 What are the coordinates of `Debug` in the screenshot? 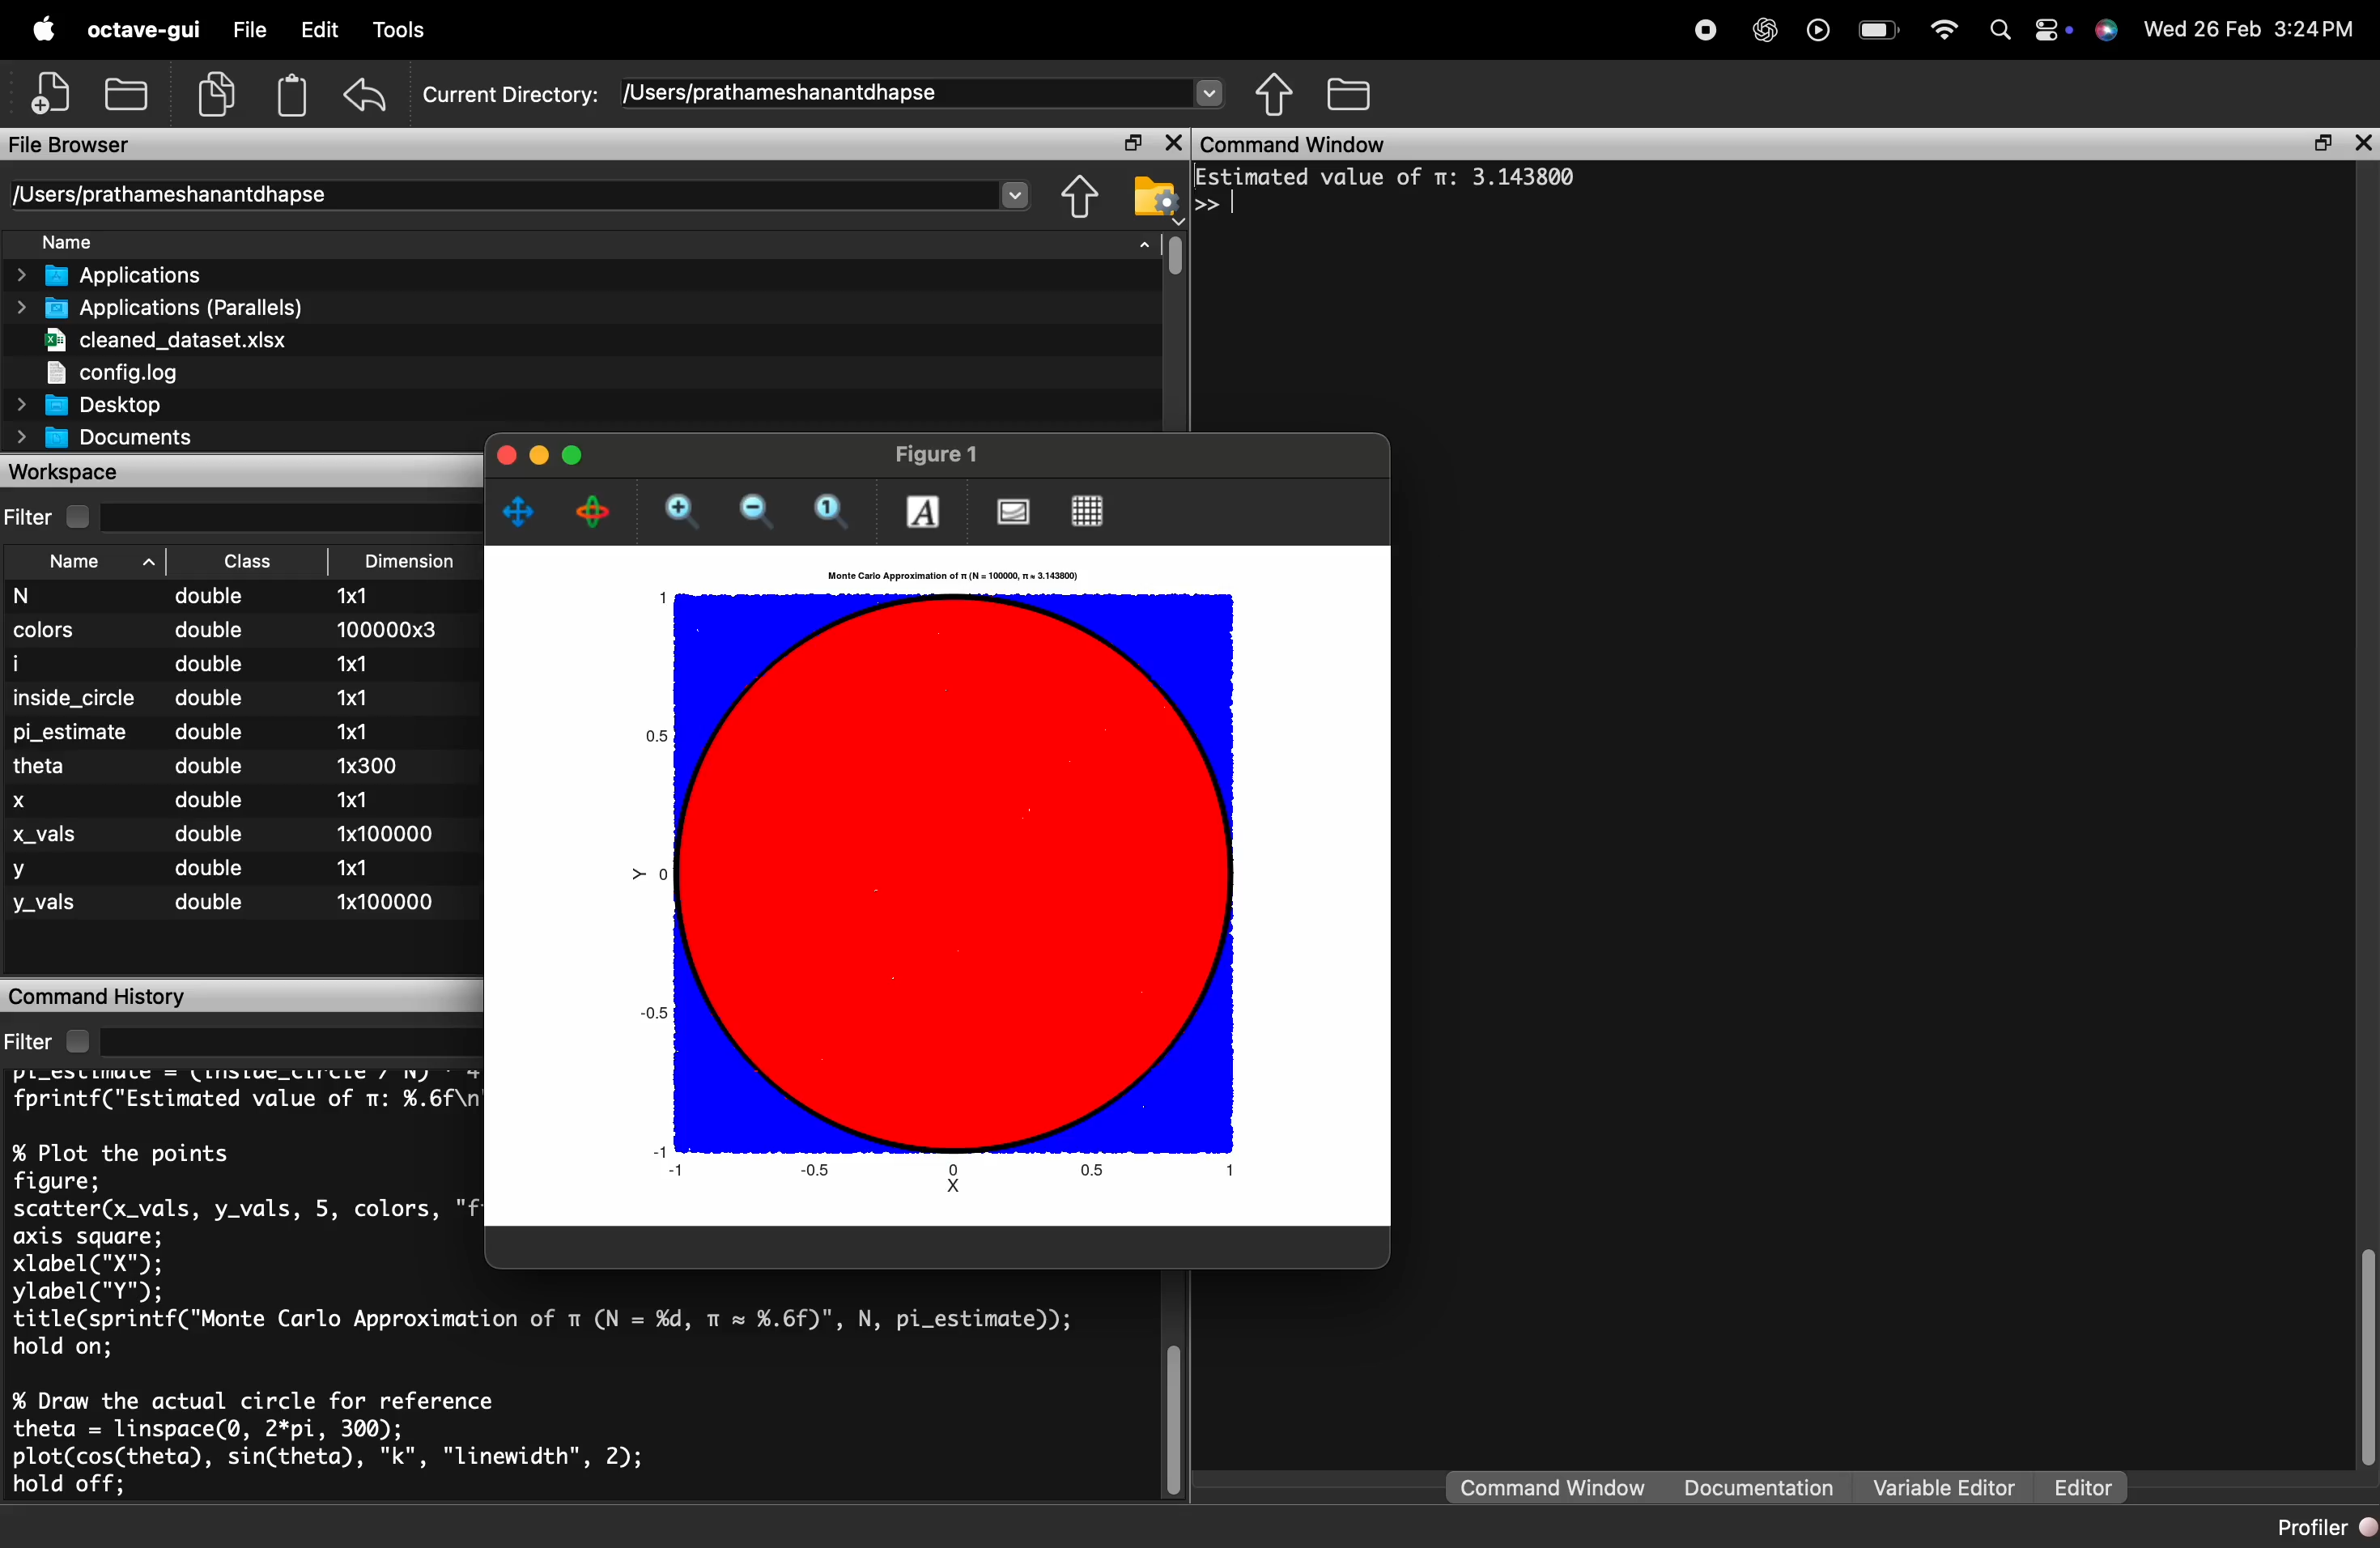 It's located at (399, 32).